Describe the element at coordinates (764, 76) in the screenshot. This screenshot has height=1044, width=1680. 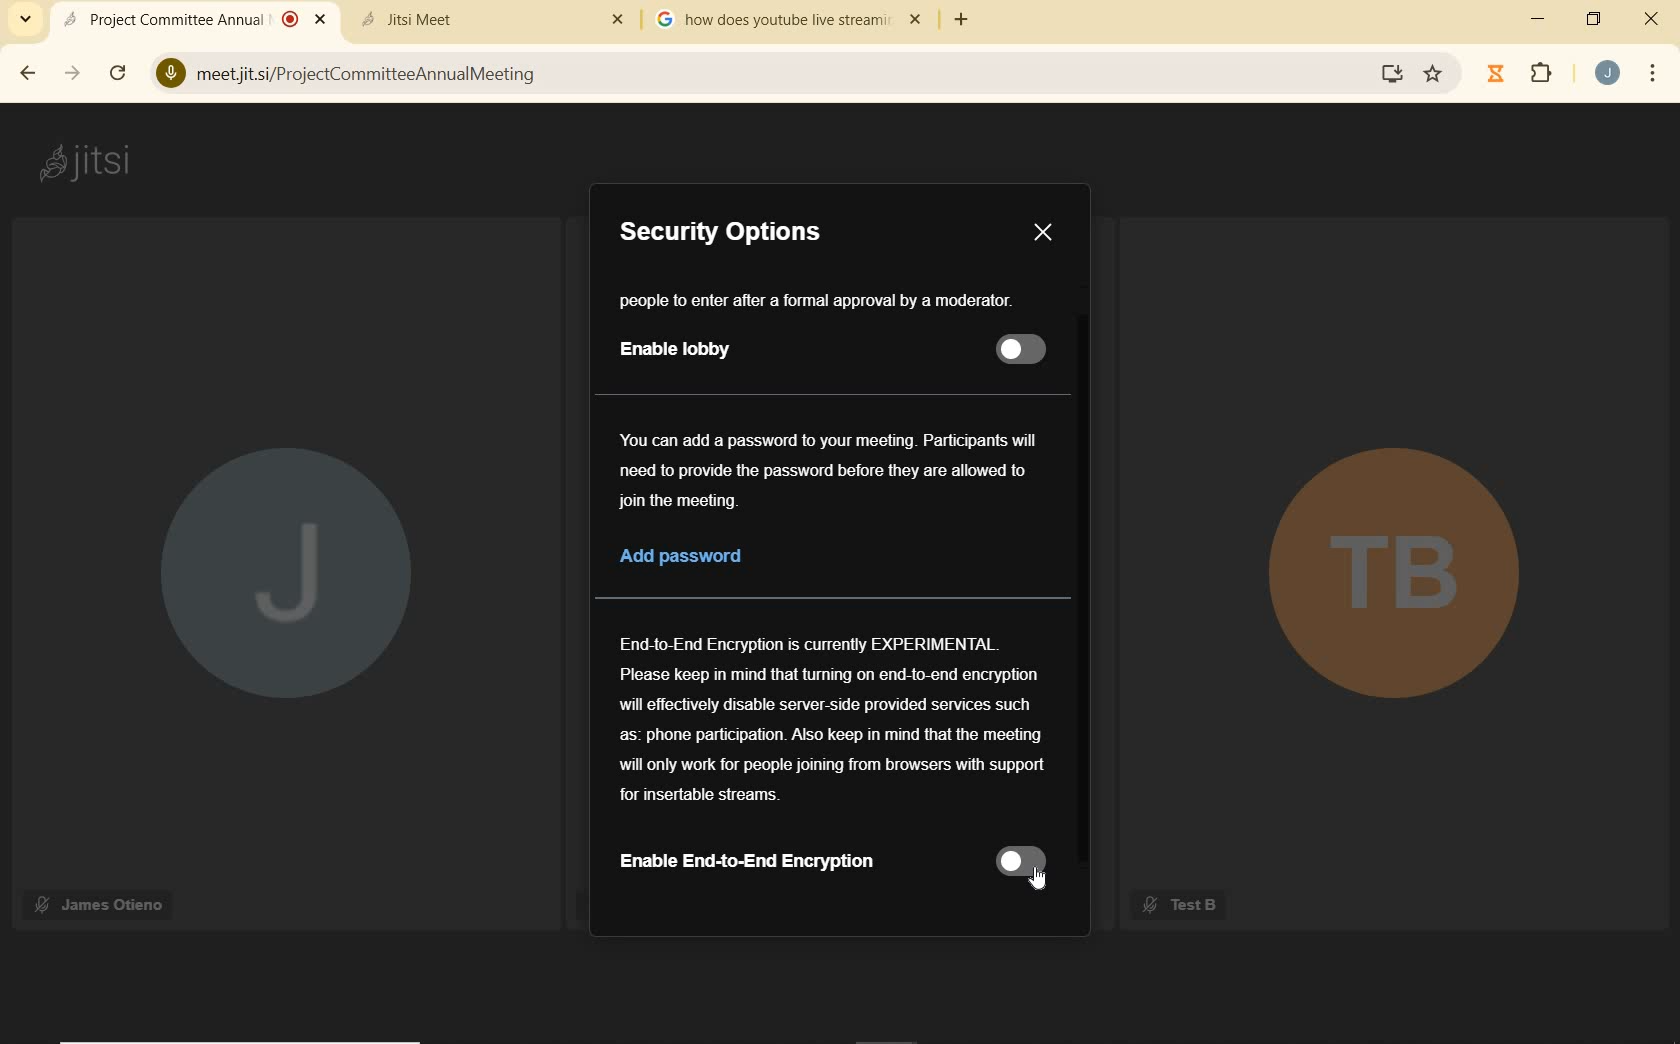
I see `meetjitsi/ProjectCommitteeAnnualMeeting` at that location.